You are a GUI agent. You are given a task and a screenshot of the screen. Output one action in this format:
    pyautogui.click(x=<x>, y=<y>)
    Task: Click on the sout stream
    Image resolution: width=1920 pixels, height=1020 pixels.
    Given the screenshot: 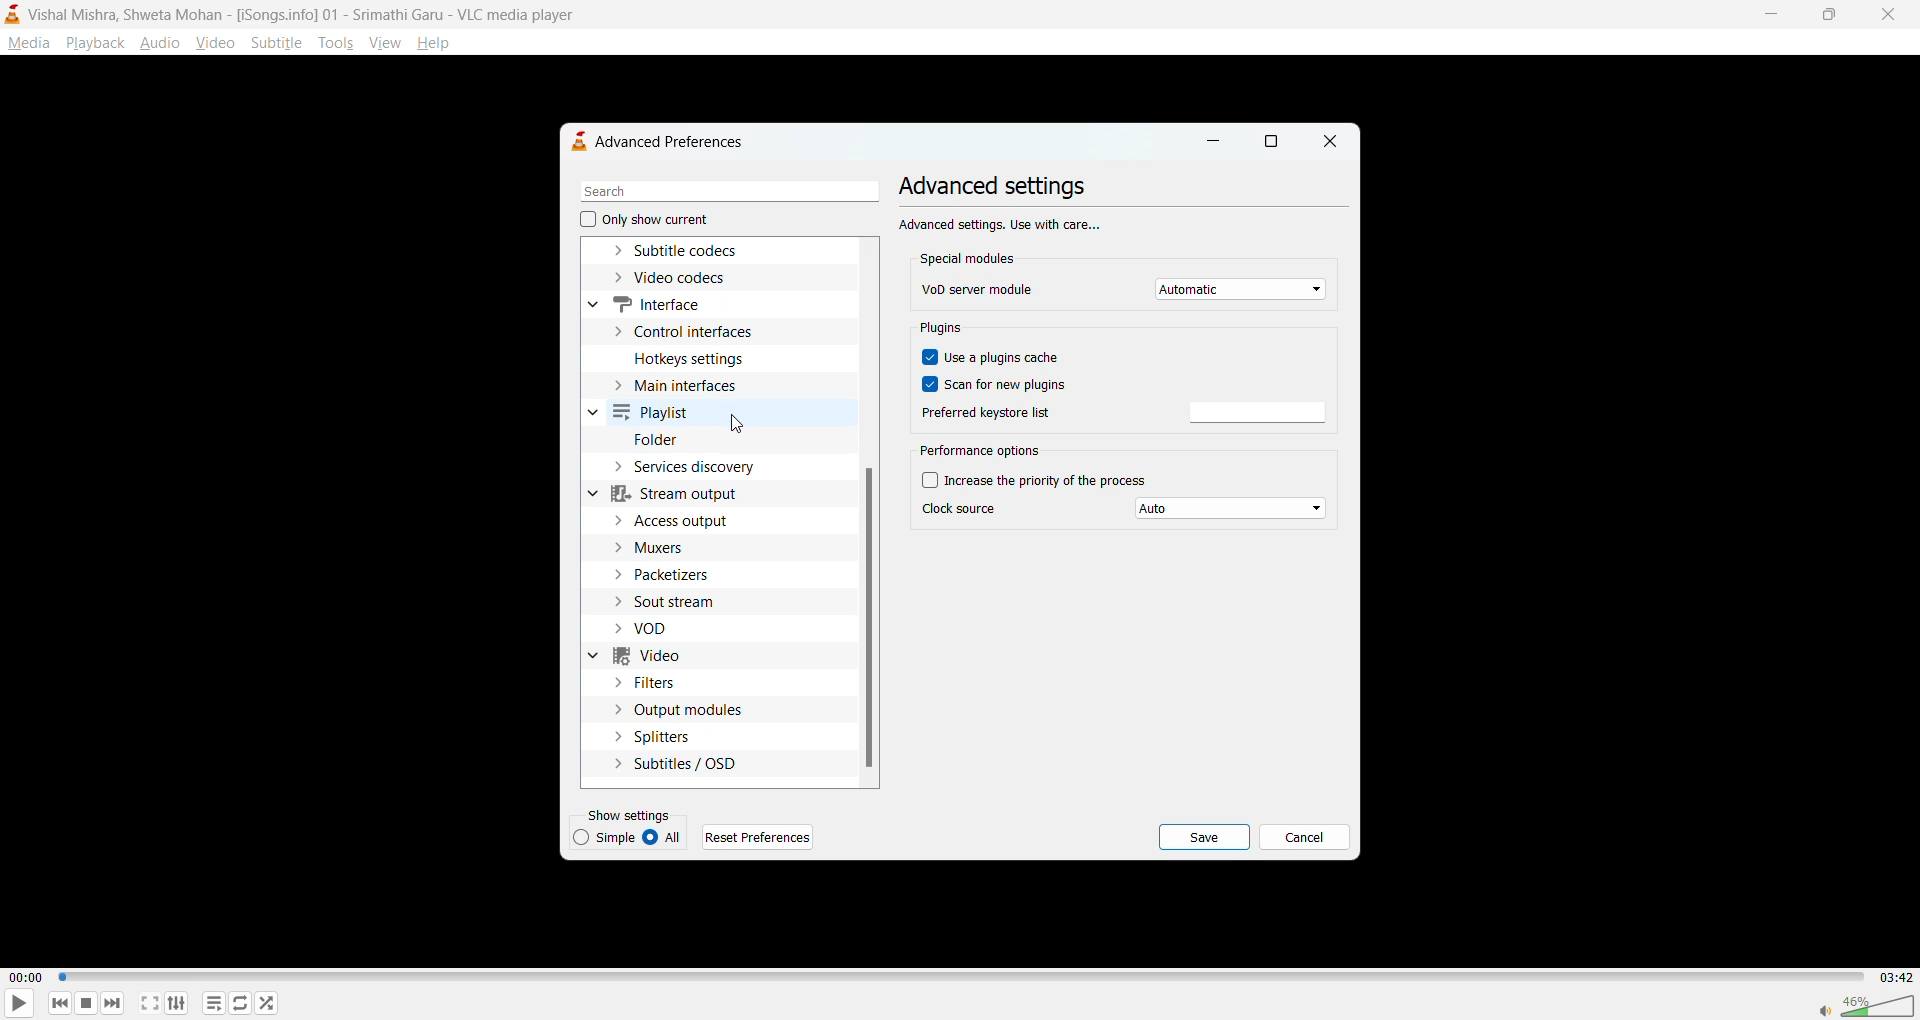 What is the action you would take?
    pyautogui.click(x=681, y=600)
    